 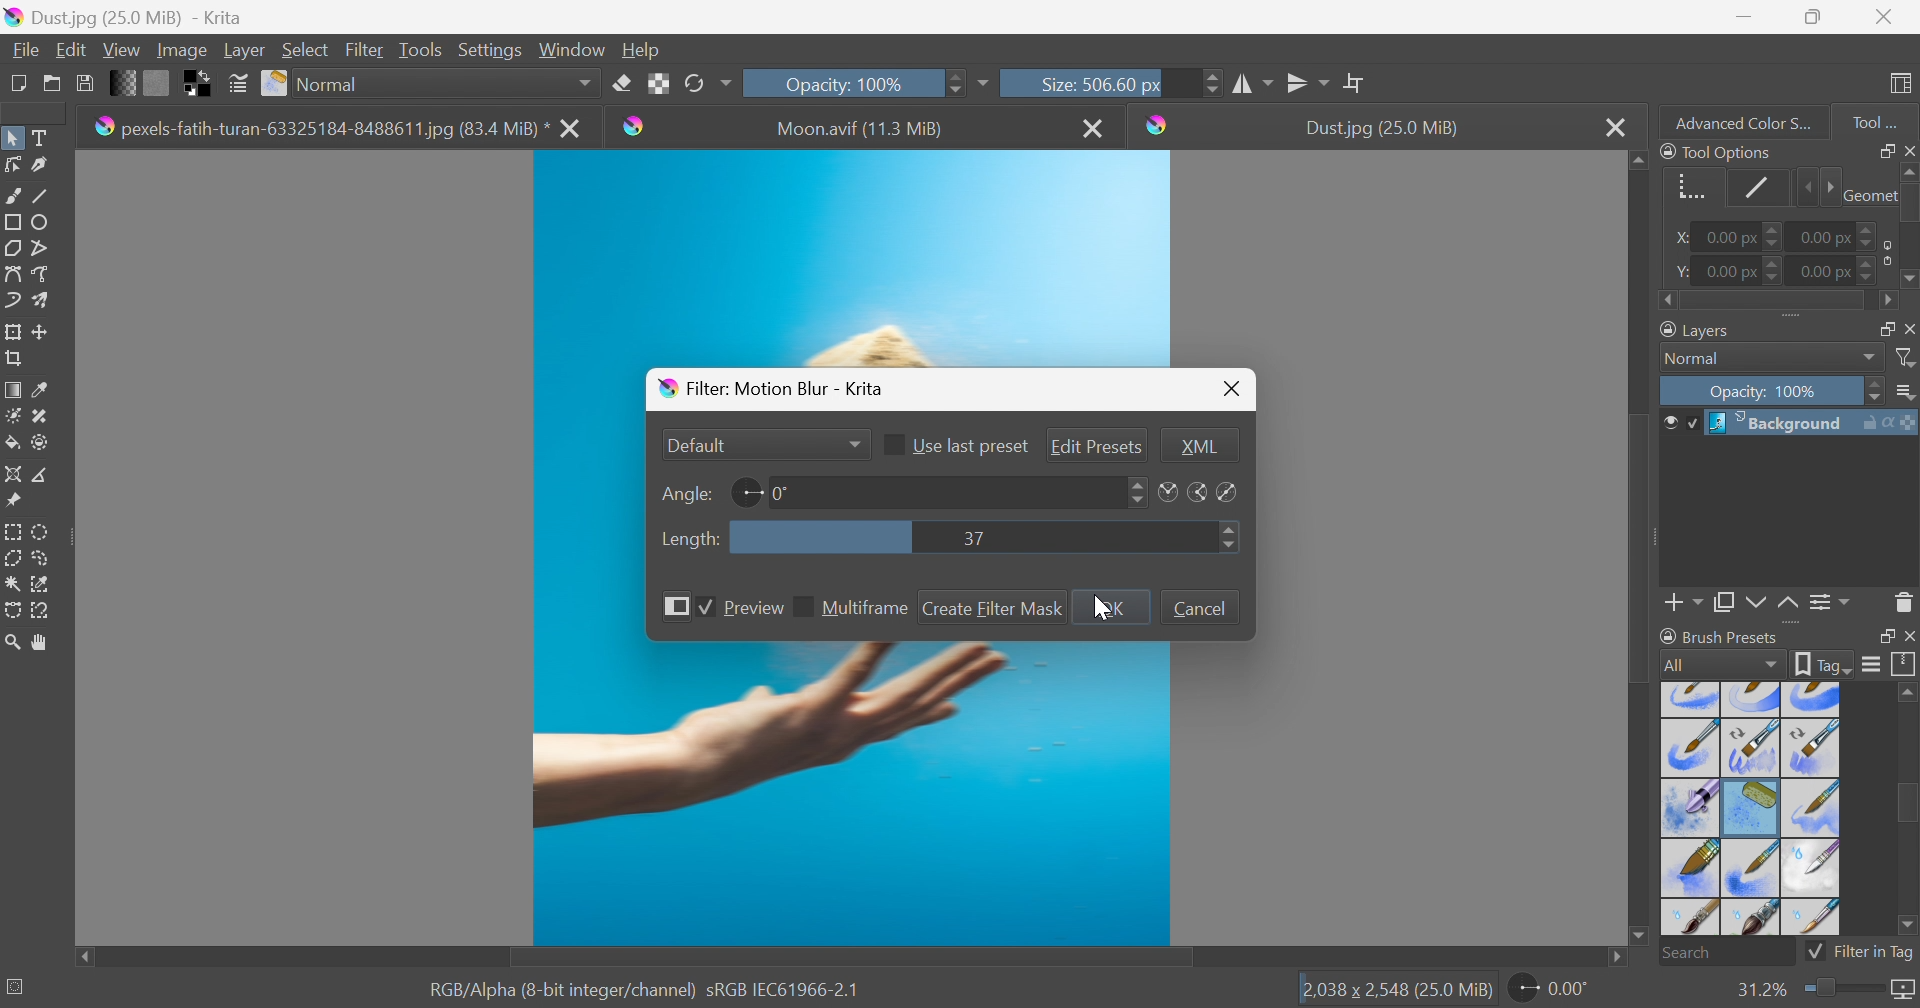 I want to click on Slider, so click(x=1212, y=82).